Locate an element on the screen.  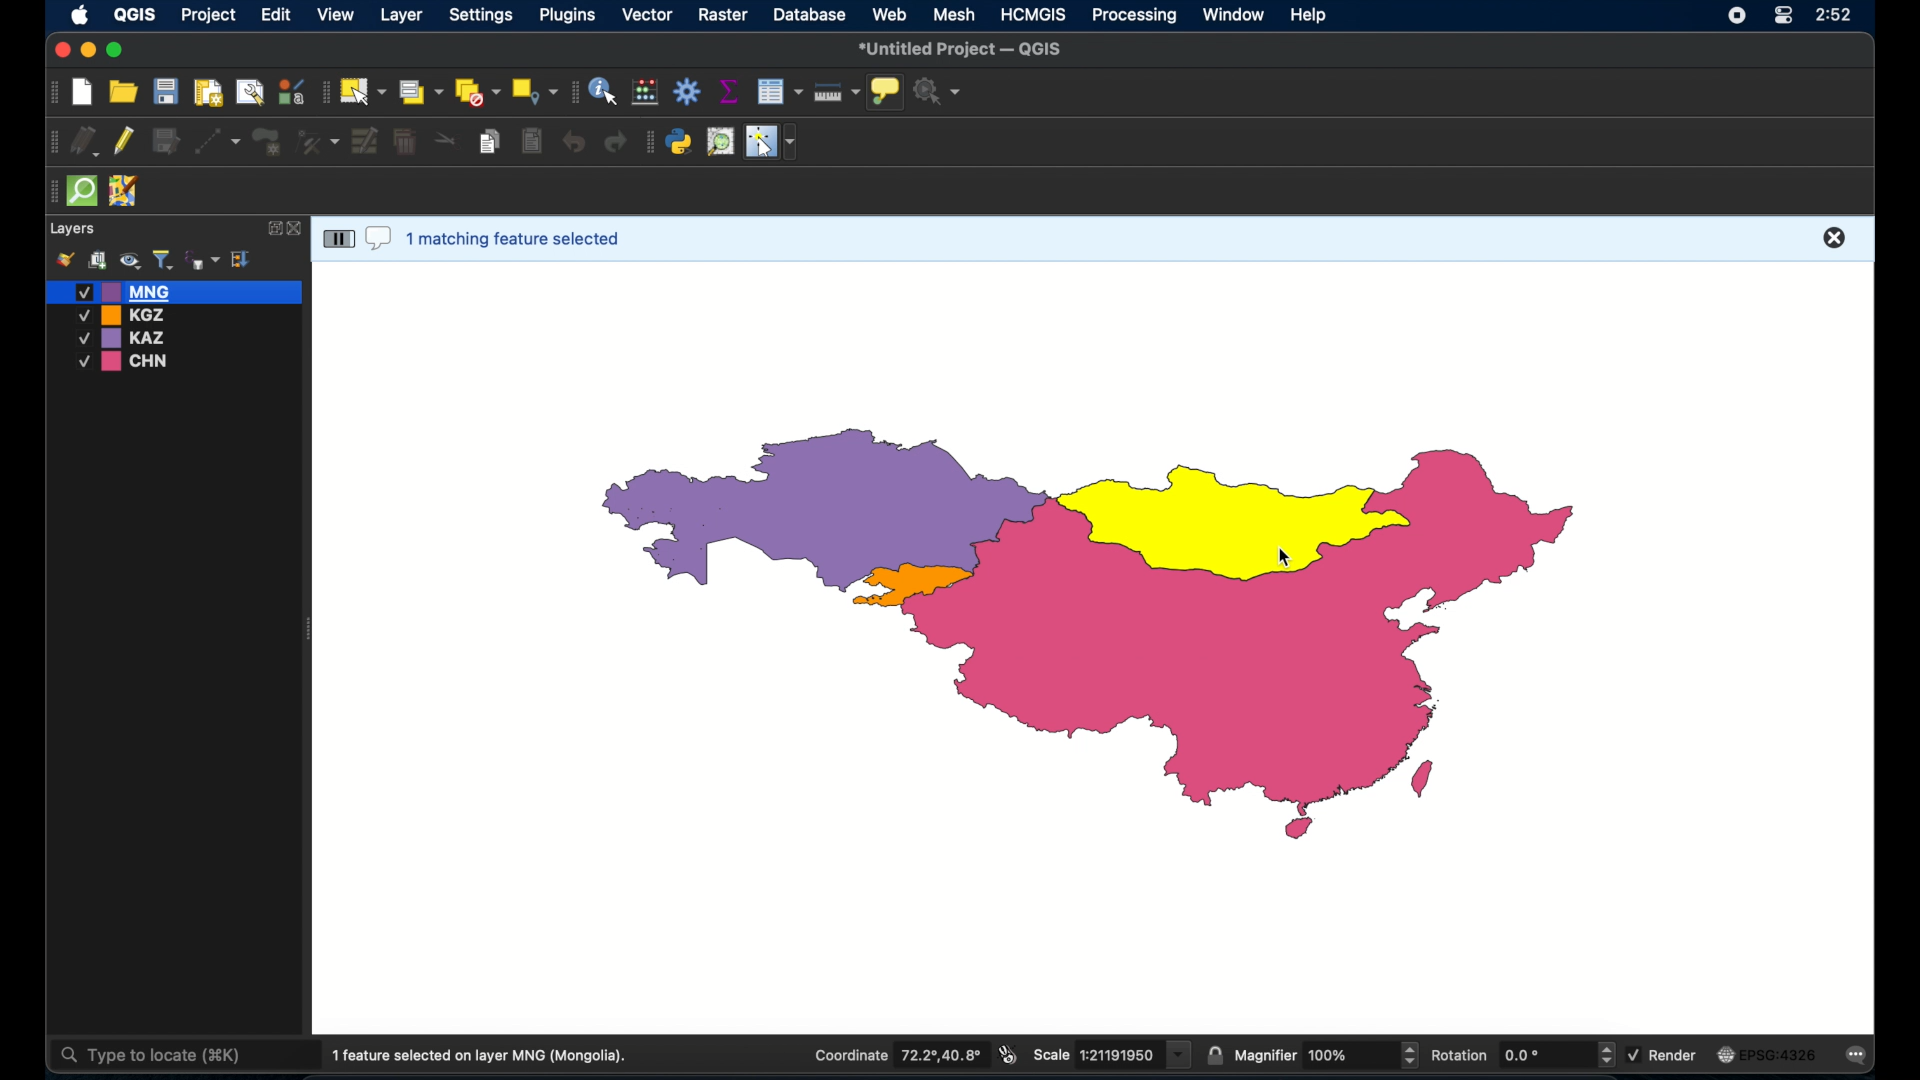
deselect all features is located at coordinates (477, 92).